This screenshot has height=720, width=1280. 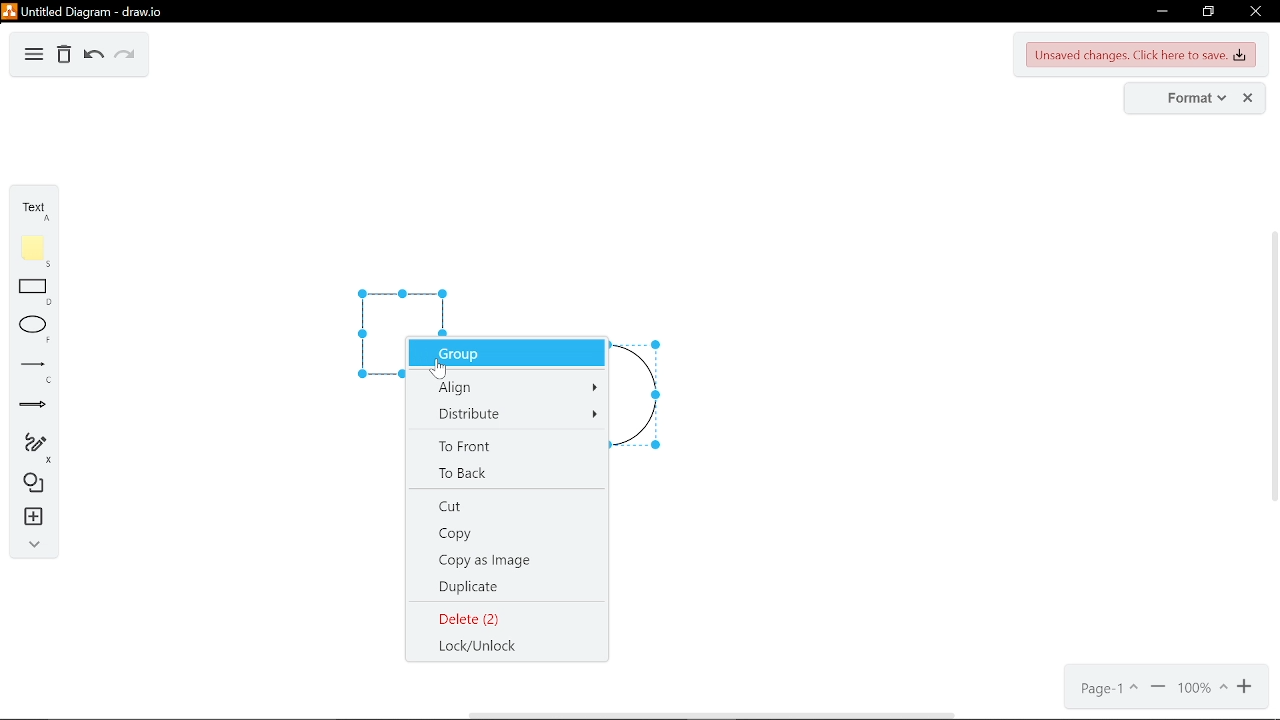 I want to click on square selected, so click(x=403, y=309).